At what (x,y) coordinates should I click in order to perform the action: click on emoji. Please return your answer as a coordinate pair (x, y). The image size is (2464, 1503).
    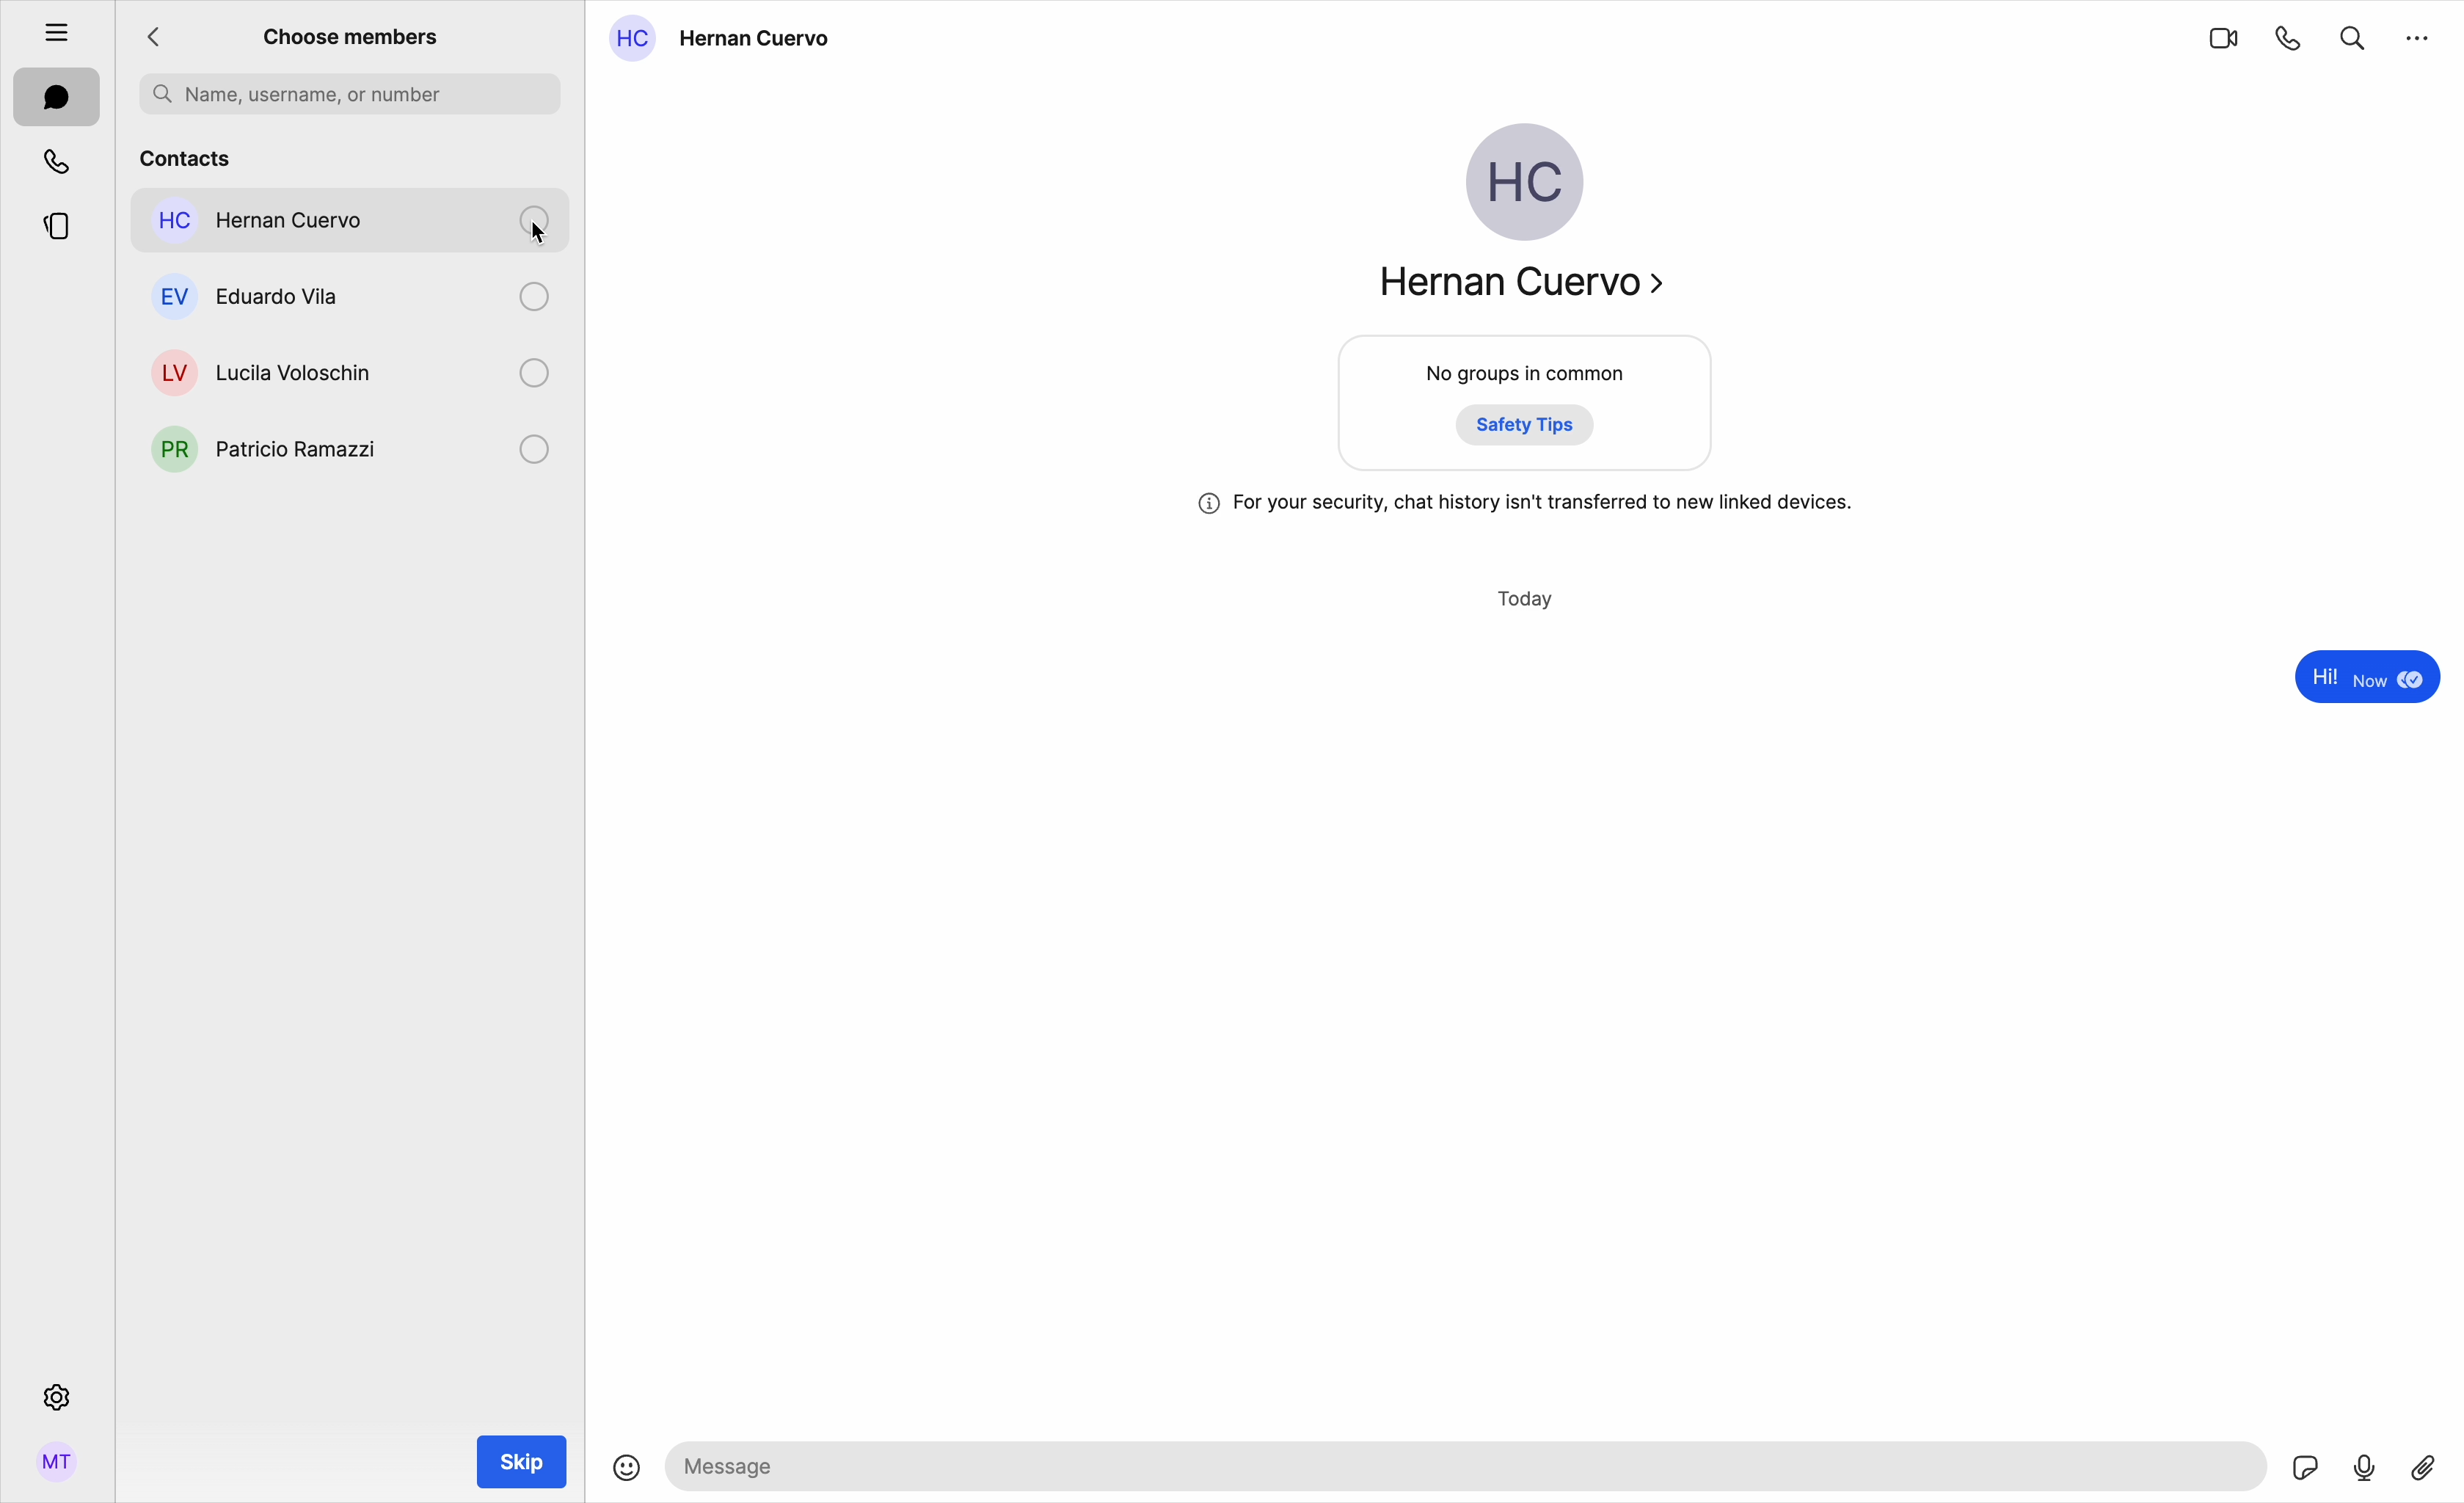
    Looking at the image, I should click on (627, 1470).